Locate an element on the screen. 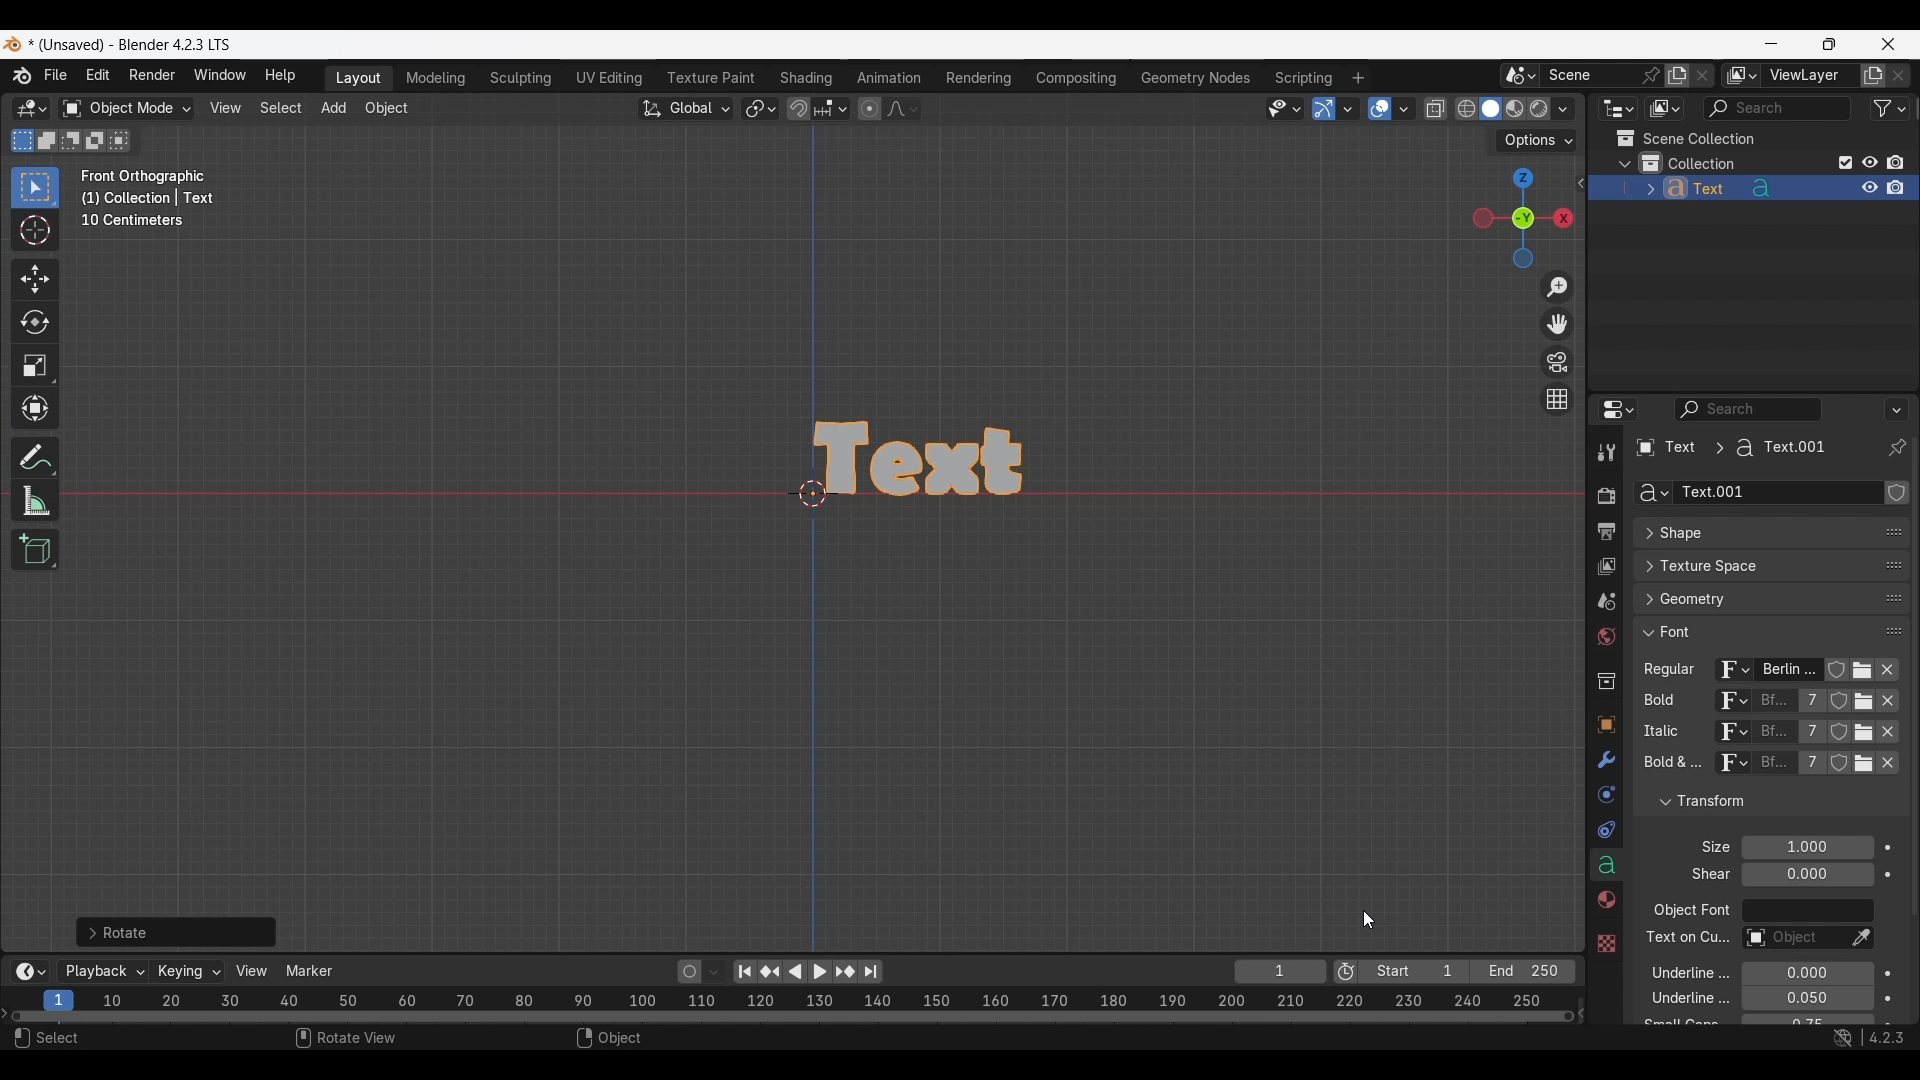  Browse ID data is located at coordinates (1729, 768).